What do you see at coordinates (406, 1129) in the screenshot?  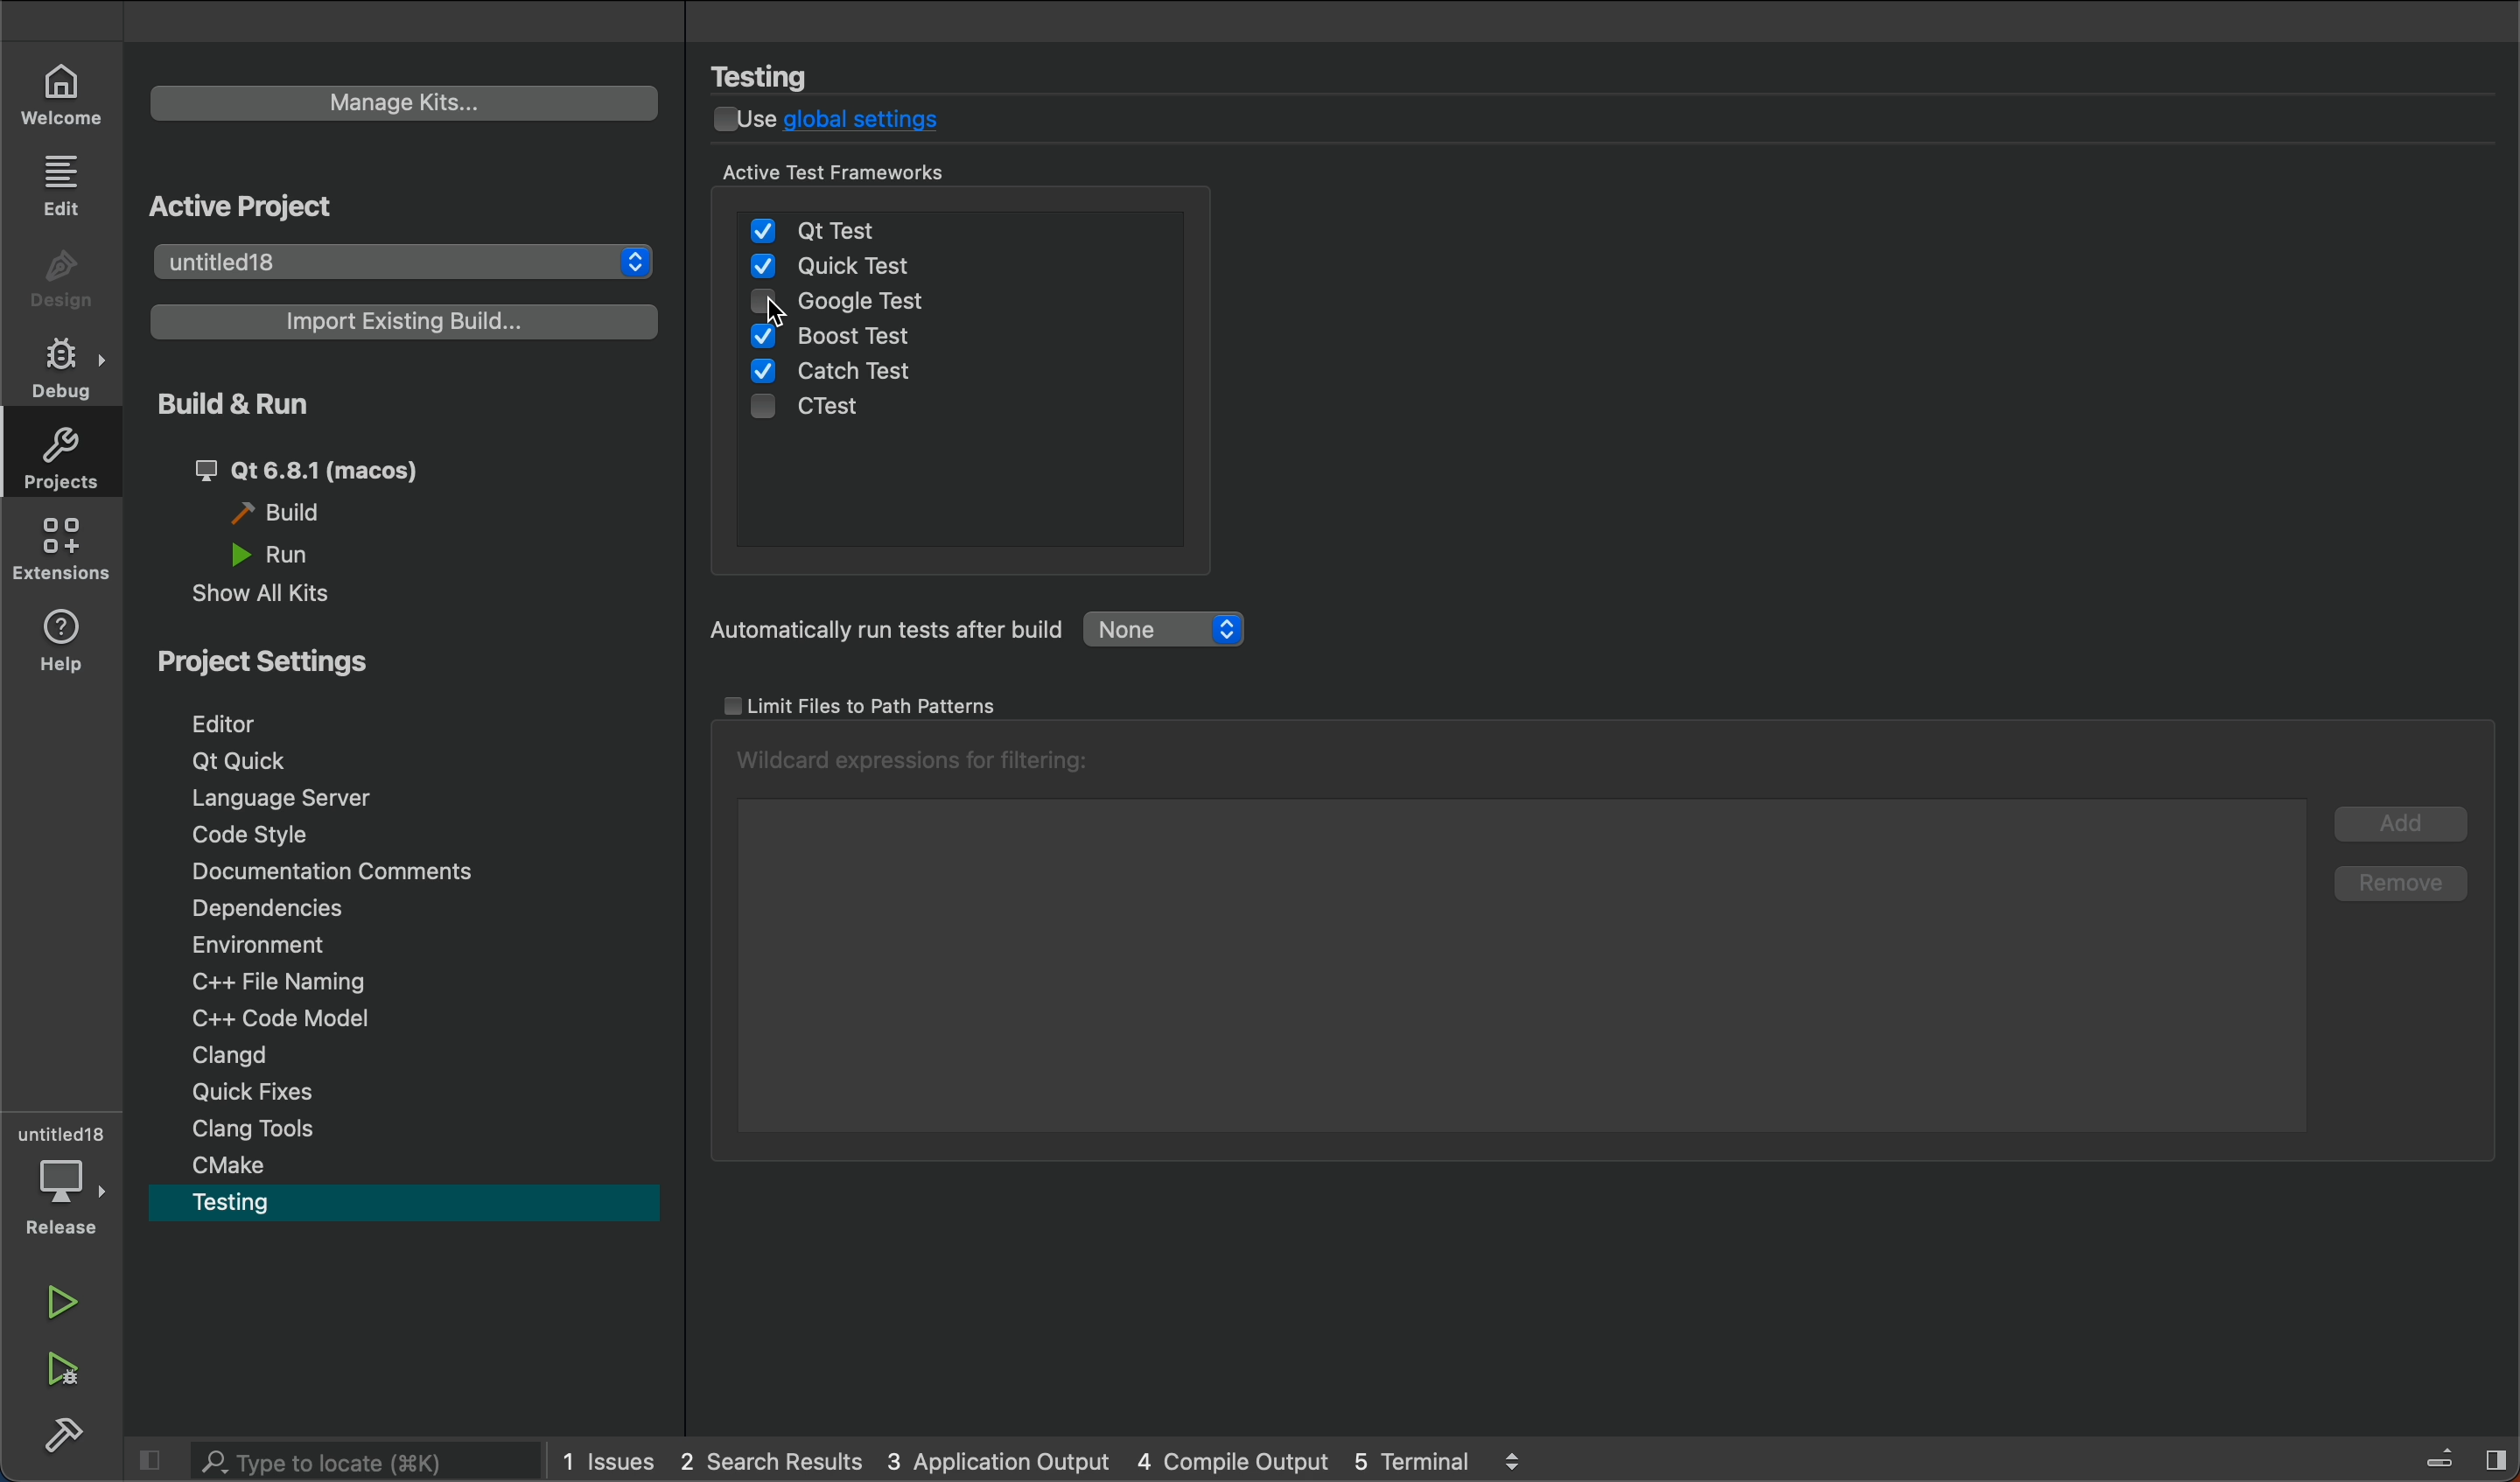 I see `clang tools` at bounding box center [406, 1129].